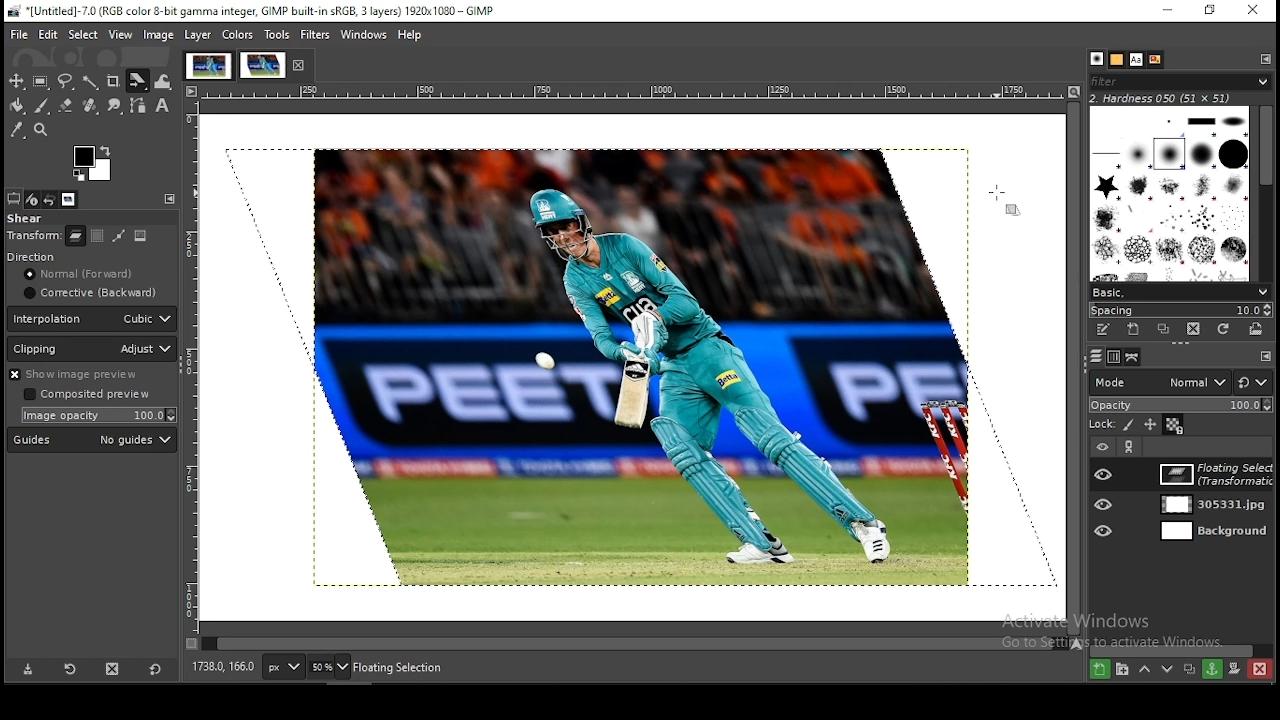 This screenshot has height=720, width=1280. What do you see at coordinates (70, 200) in the screenshot?
I see `images` at bounding box center [70, 200].